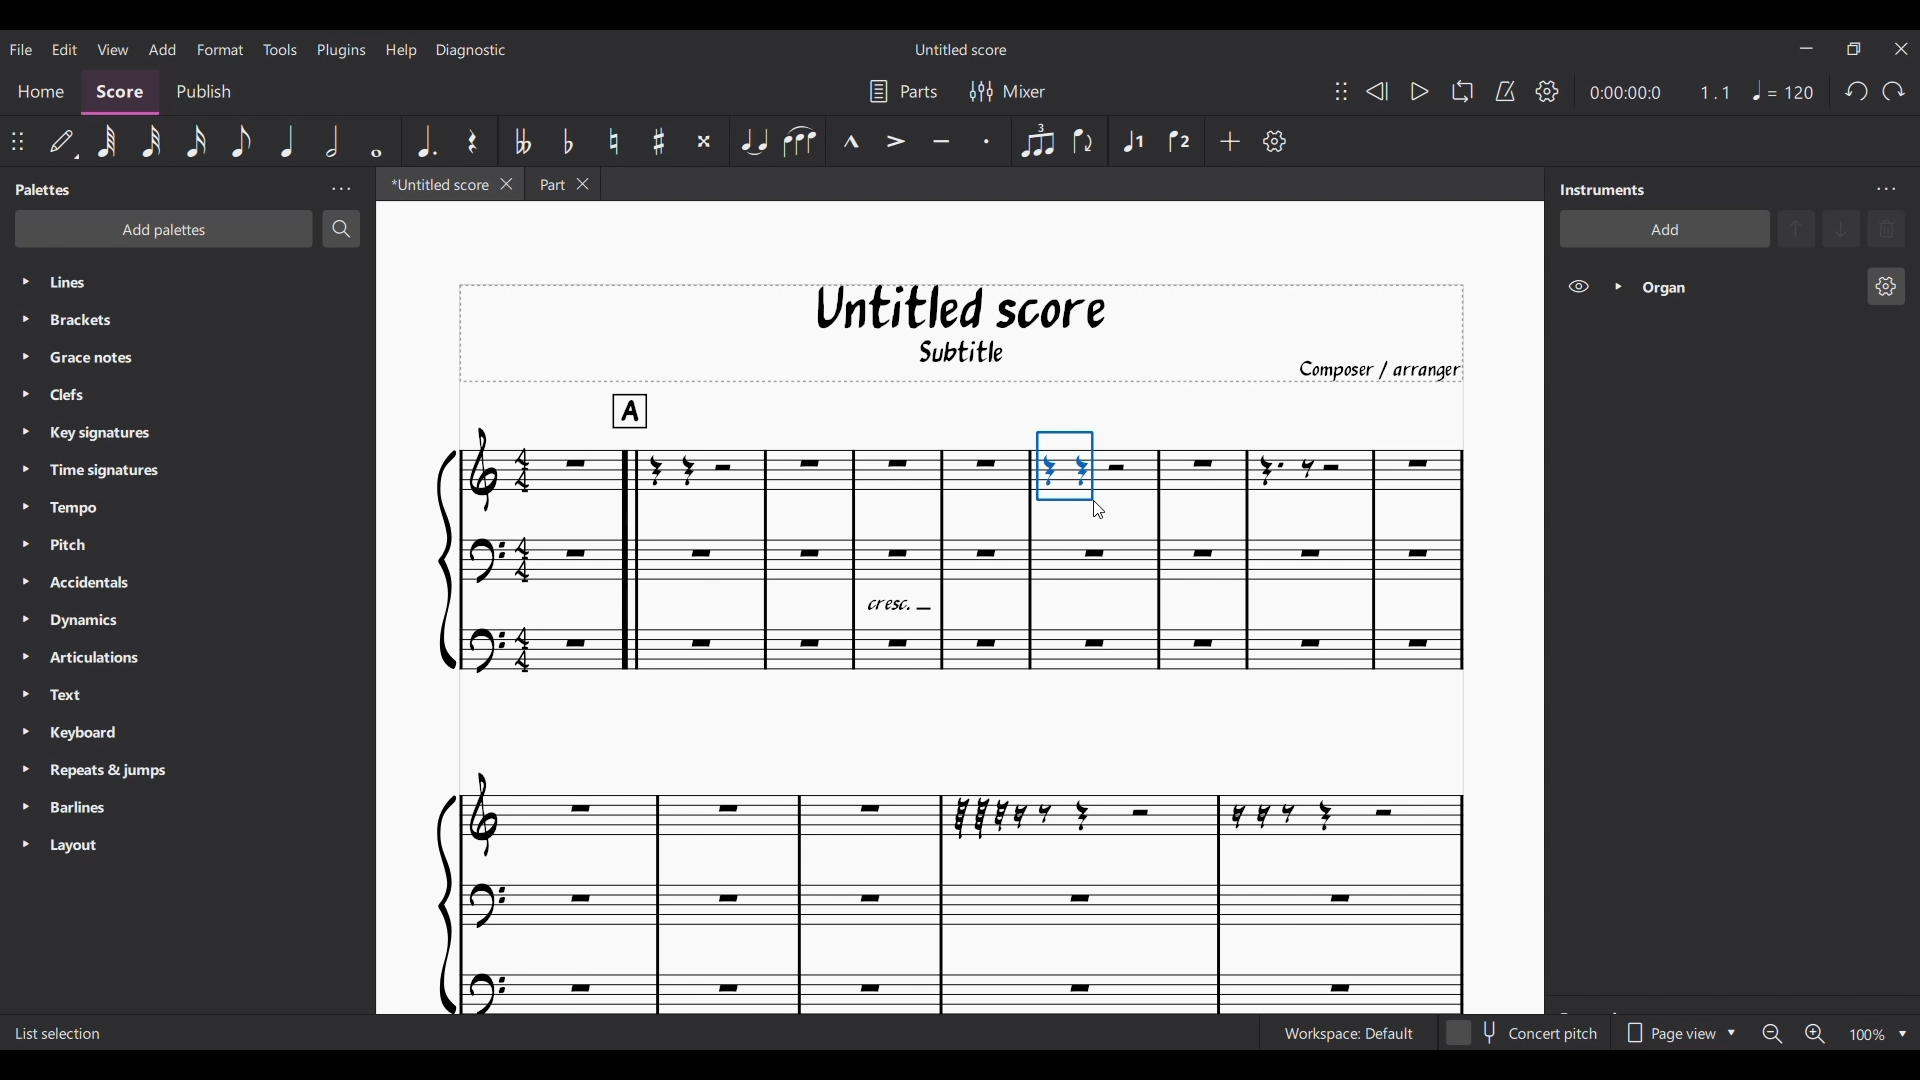  I want to click on Quarter note, so click(1782, 90).